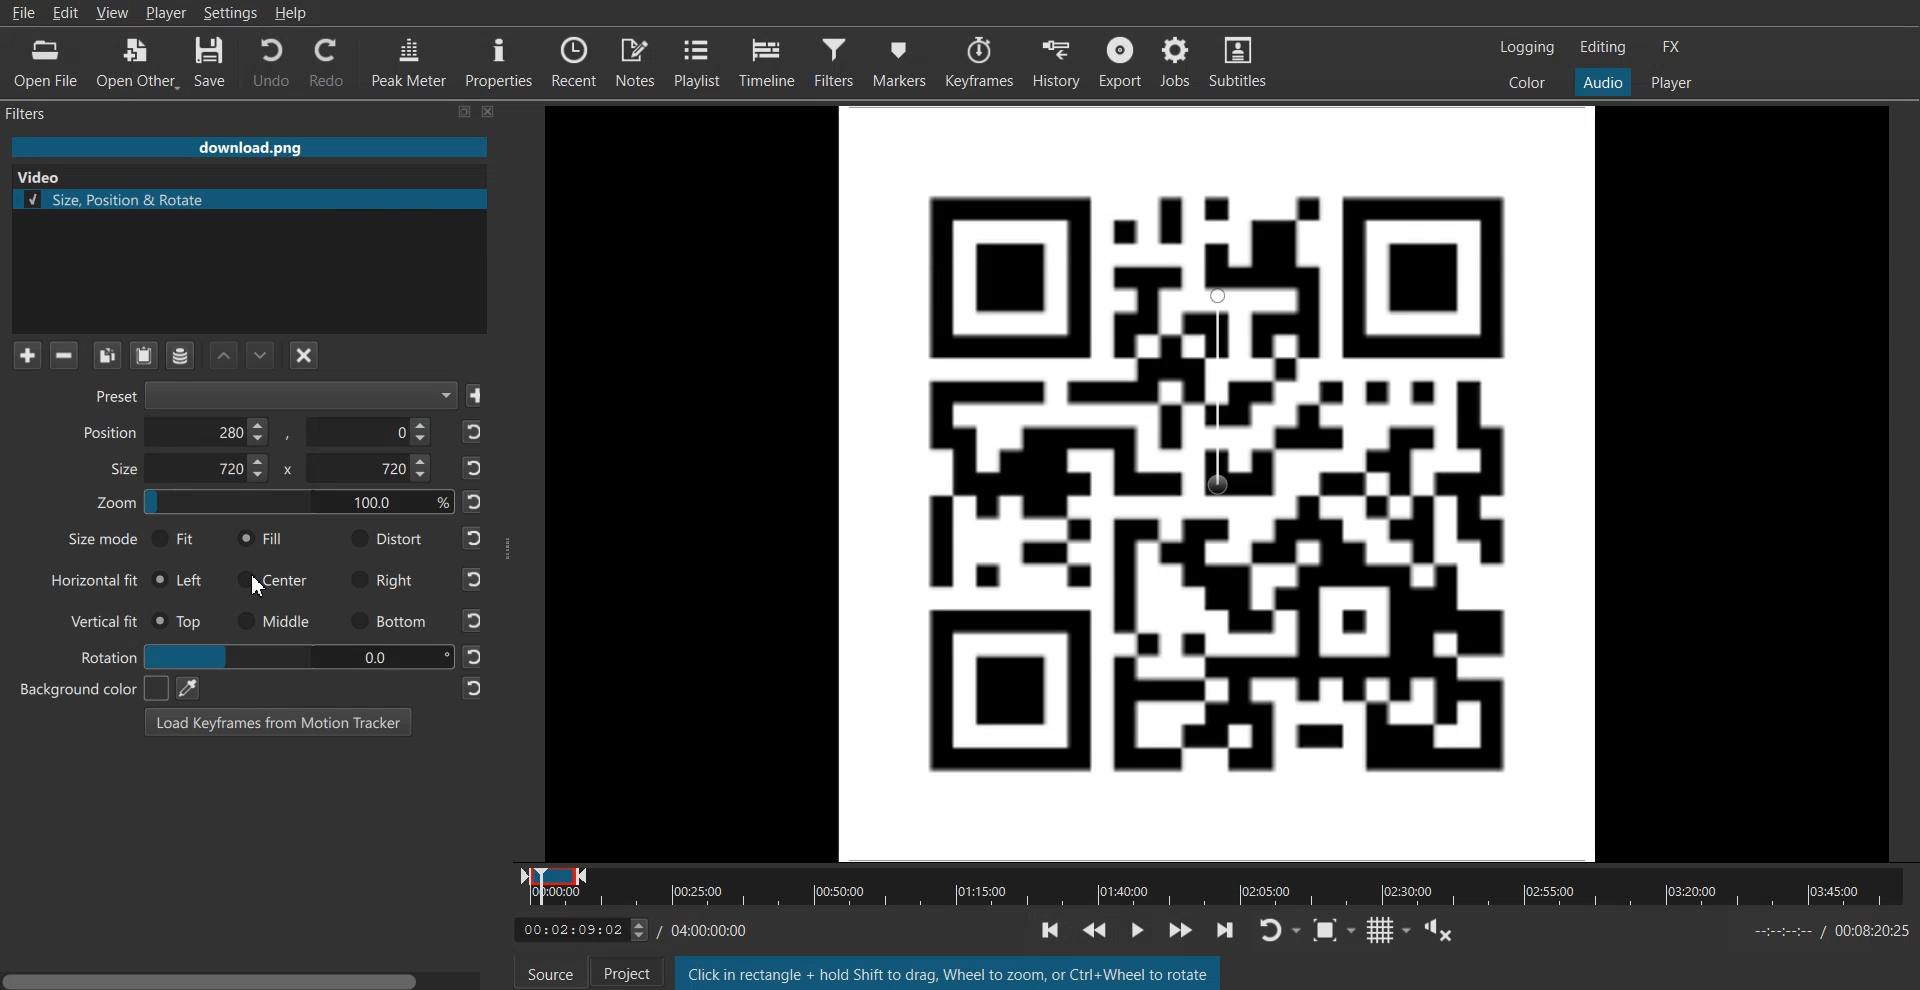  I want to click on Preset, so click(269, 397).